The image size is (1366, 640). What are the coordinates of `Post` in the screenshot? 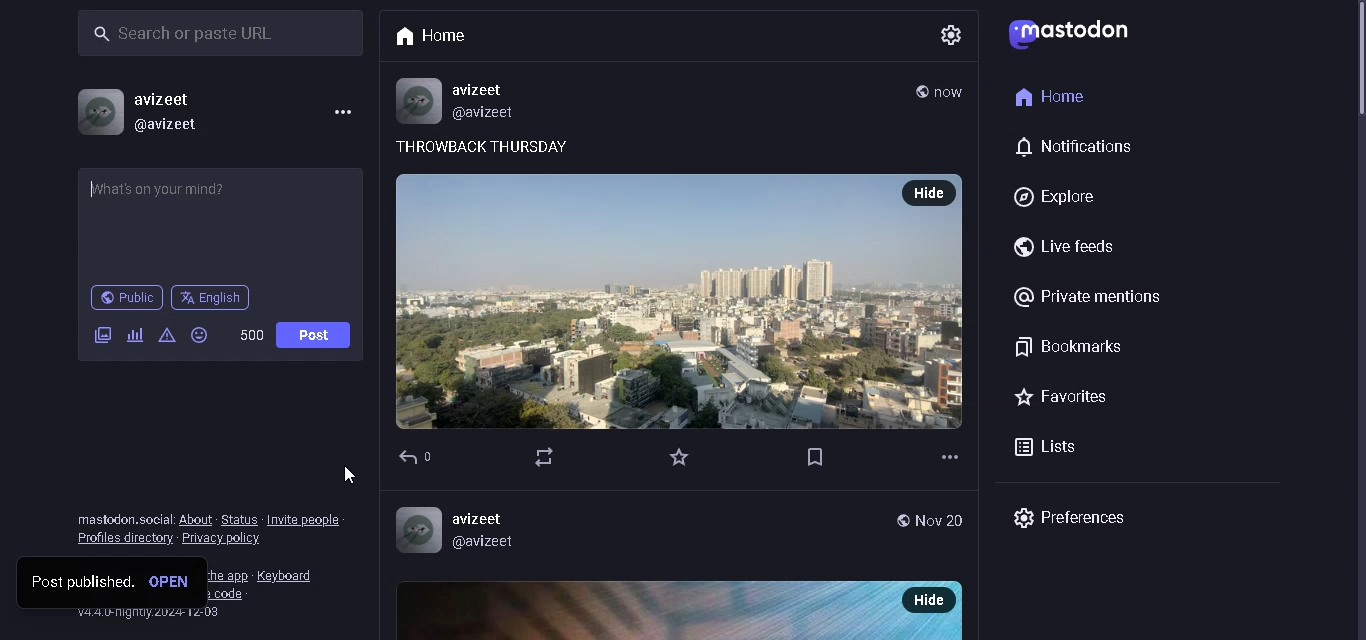 It's located at (314, 337).